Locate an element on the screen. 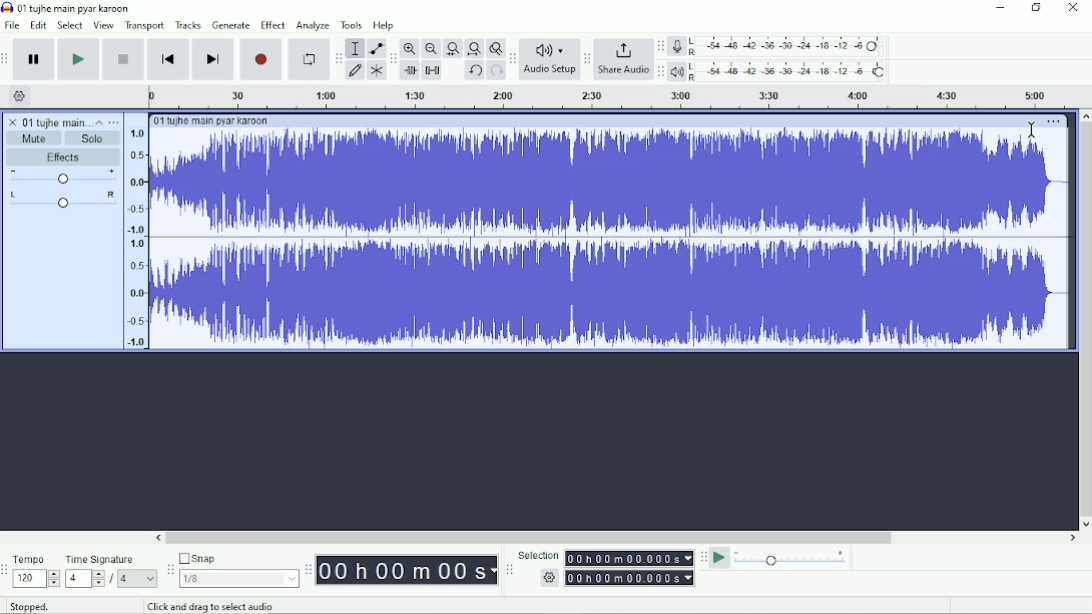 The height and width of the screenshot is (614, 1092). Horizontal scrollbar is located at coordinates (616, 538).